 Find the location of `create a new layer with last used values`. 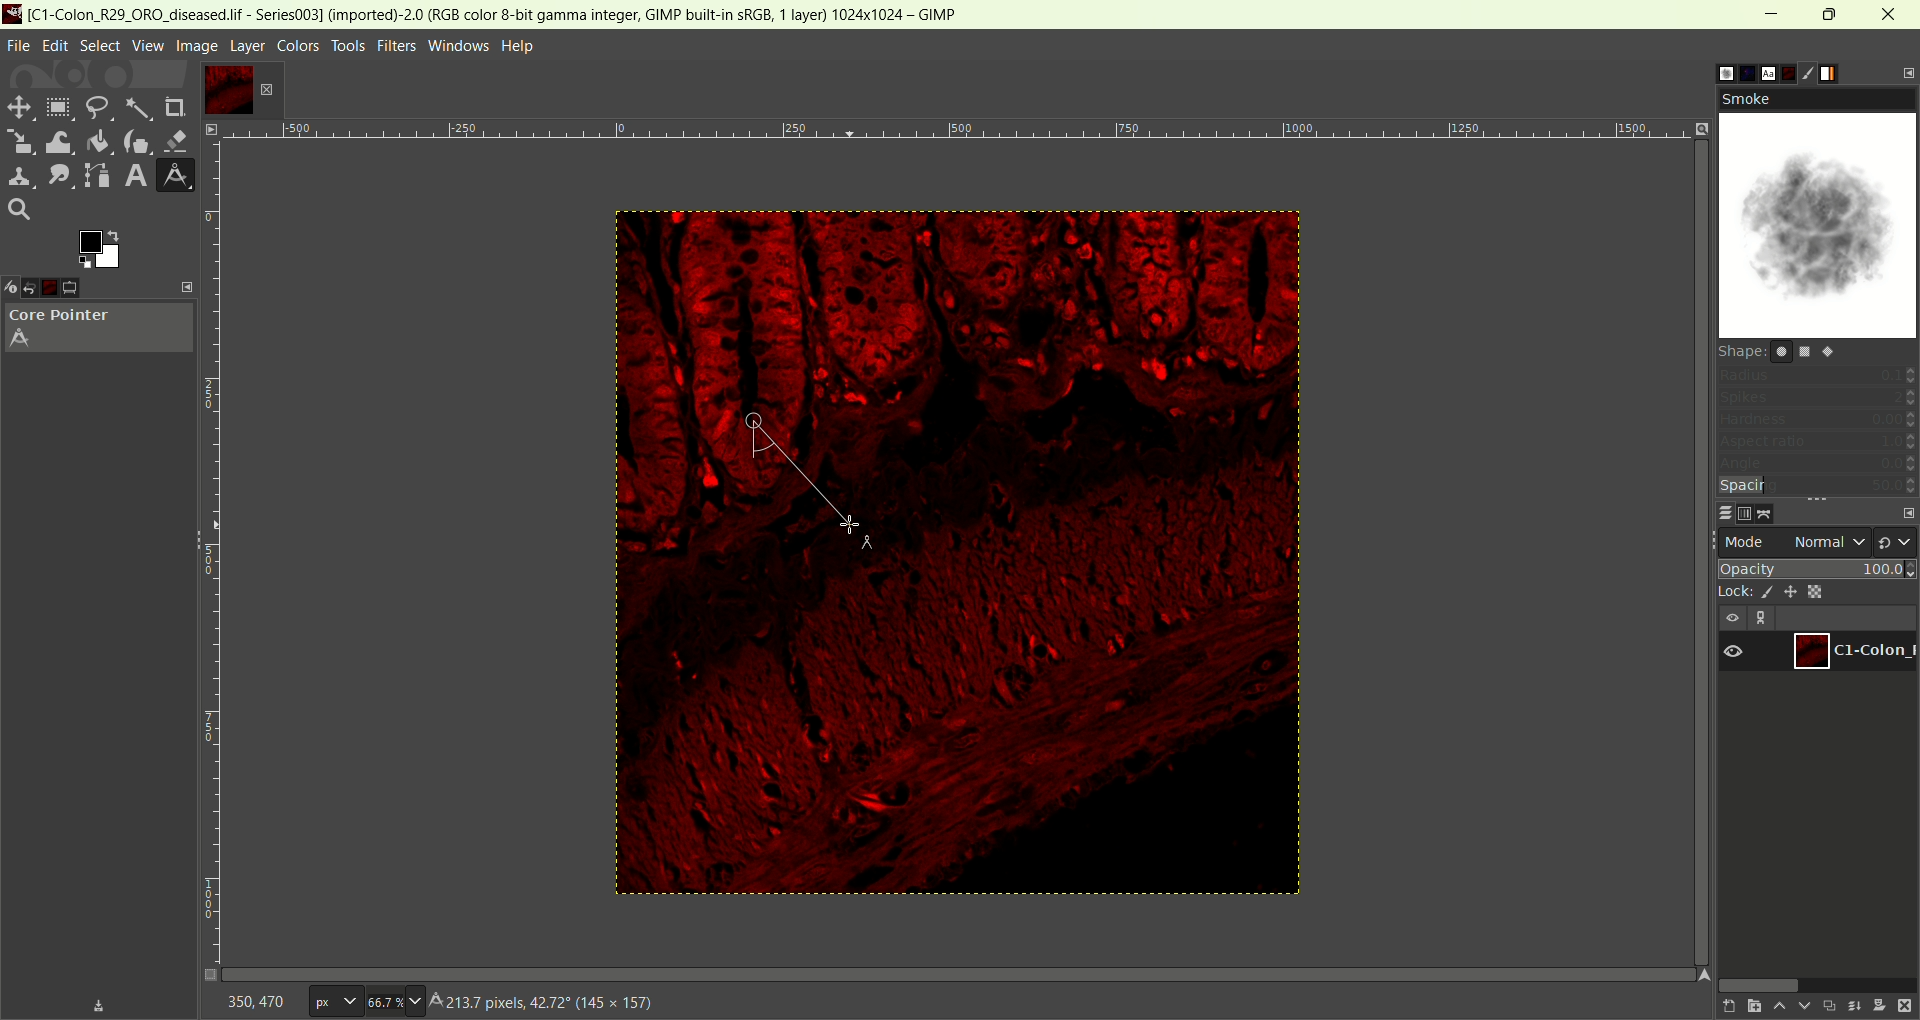

create a new layer with last used values is located at coordinates (1721, 1007).